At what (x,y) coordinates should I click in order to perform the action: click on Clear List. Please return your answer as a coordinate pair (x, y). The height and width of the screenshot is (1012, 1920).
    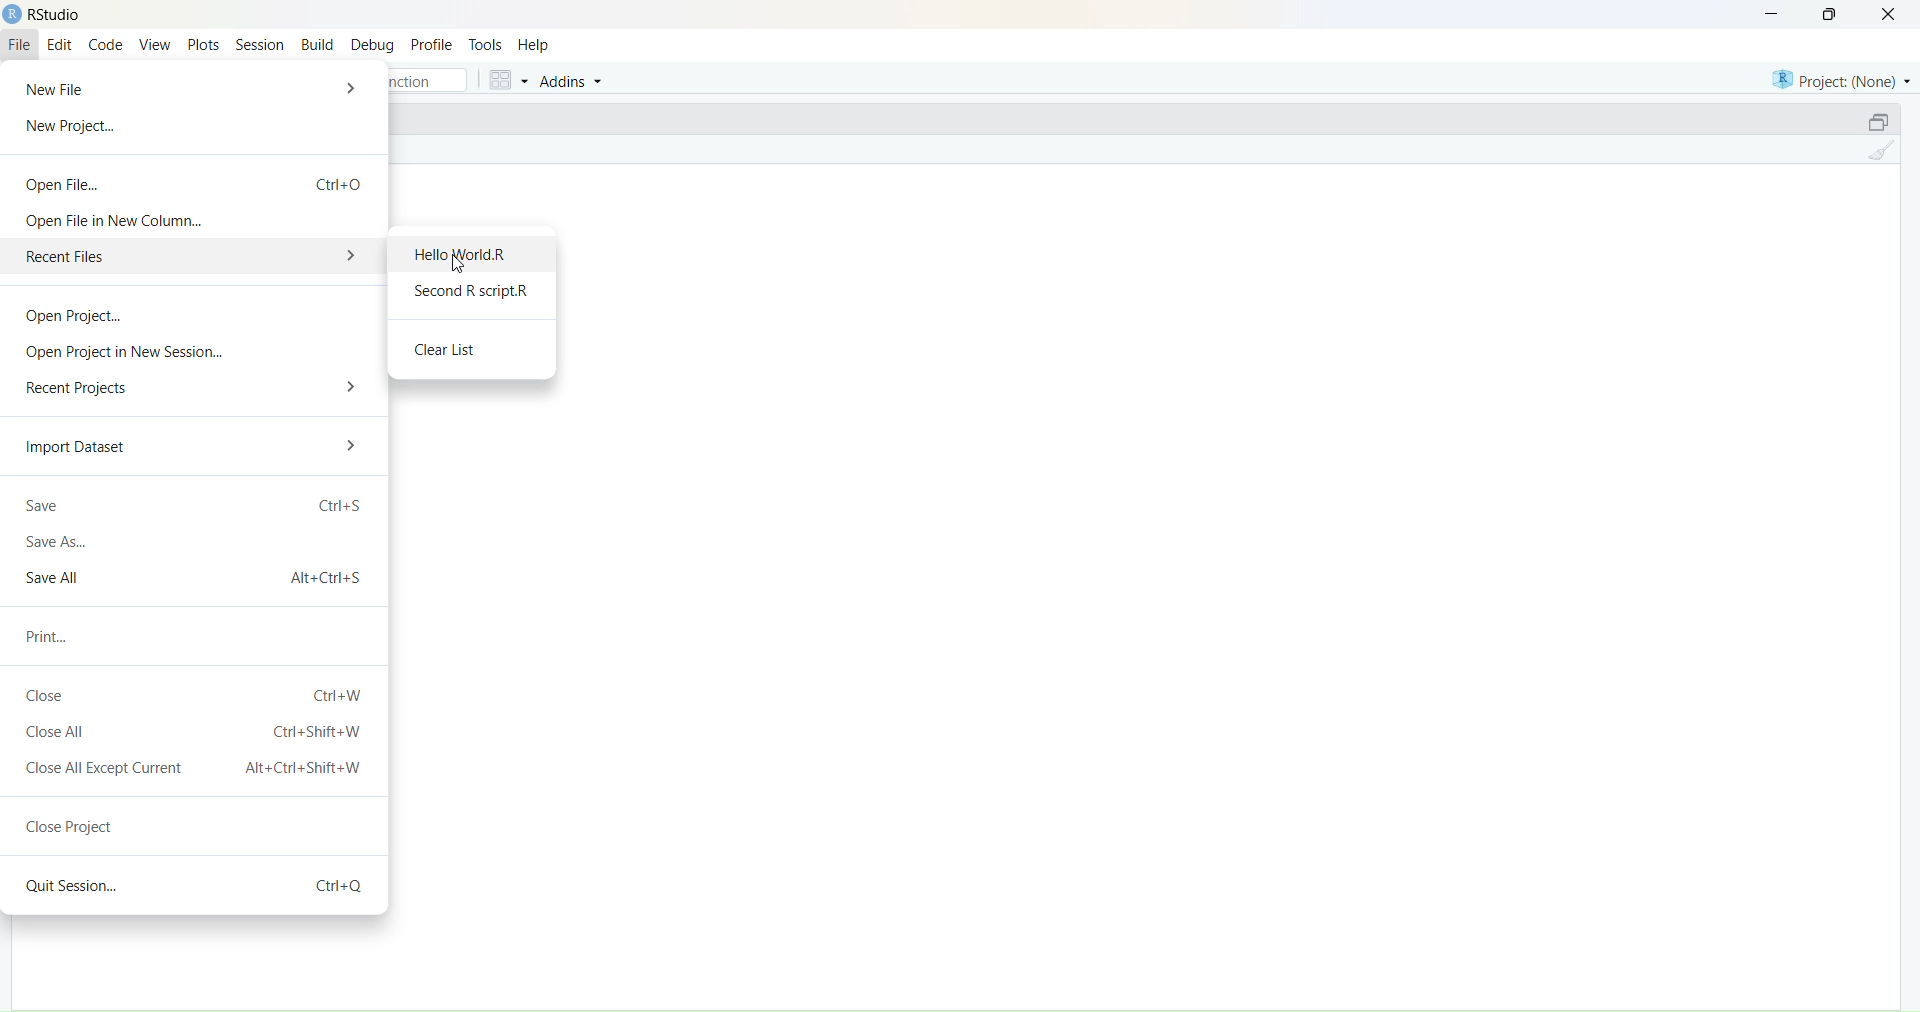
    Looking at the image, I should click on (475, 349).